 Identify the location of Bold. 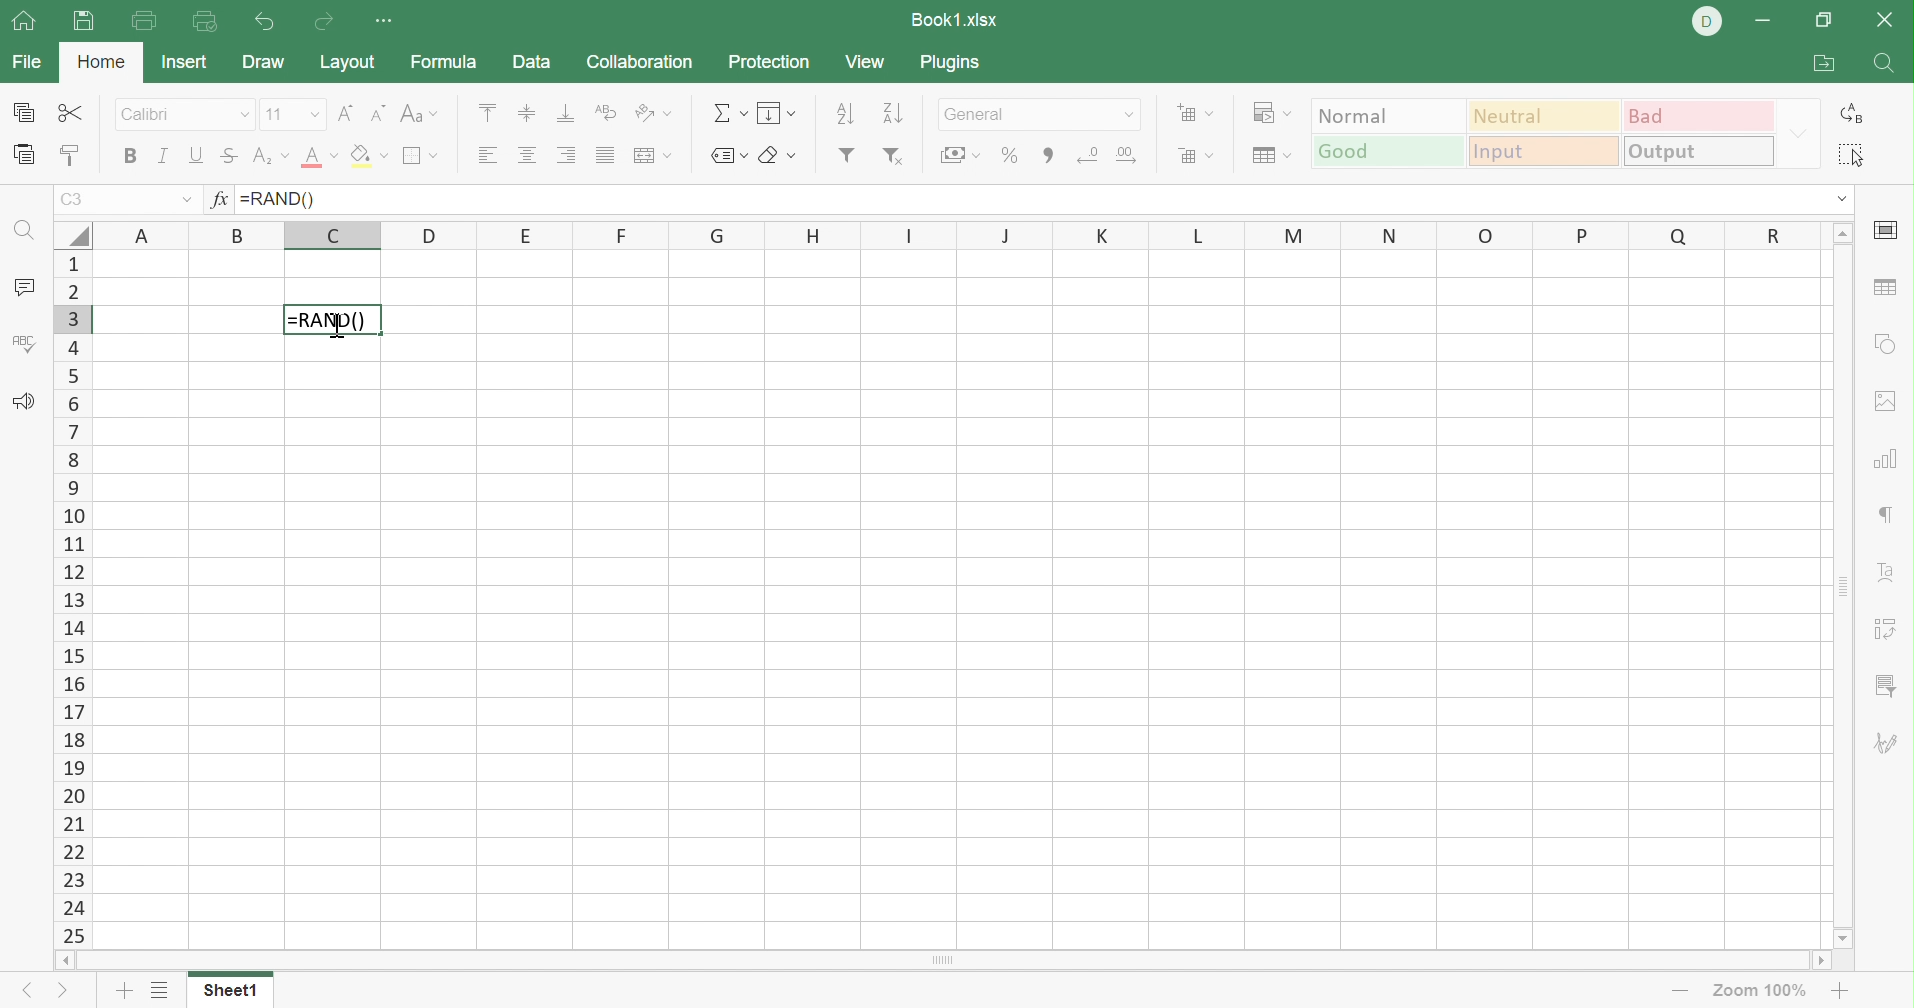
(131, 156).